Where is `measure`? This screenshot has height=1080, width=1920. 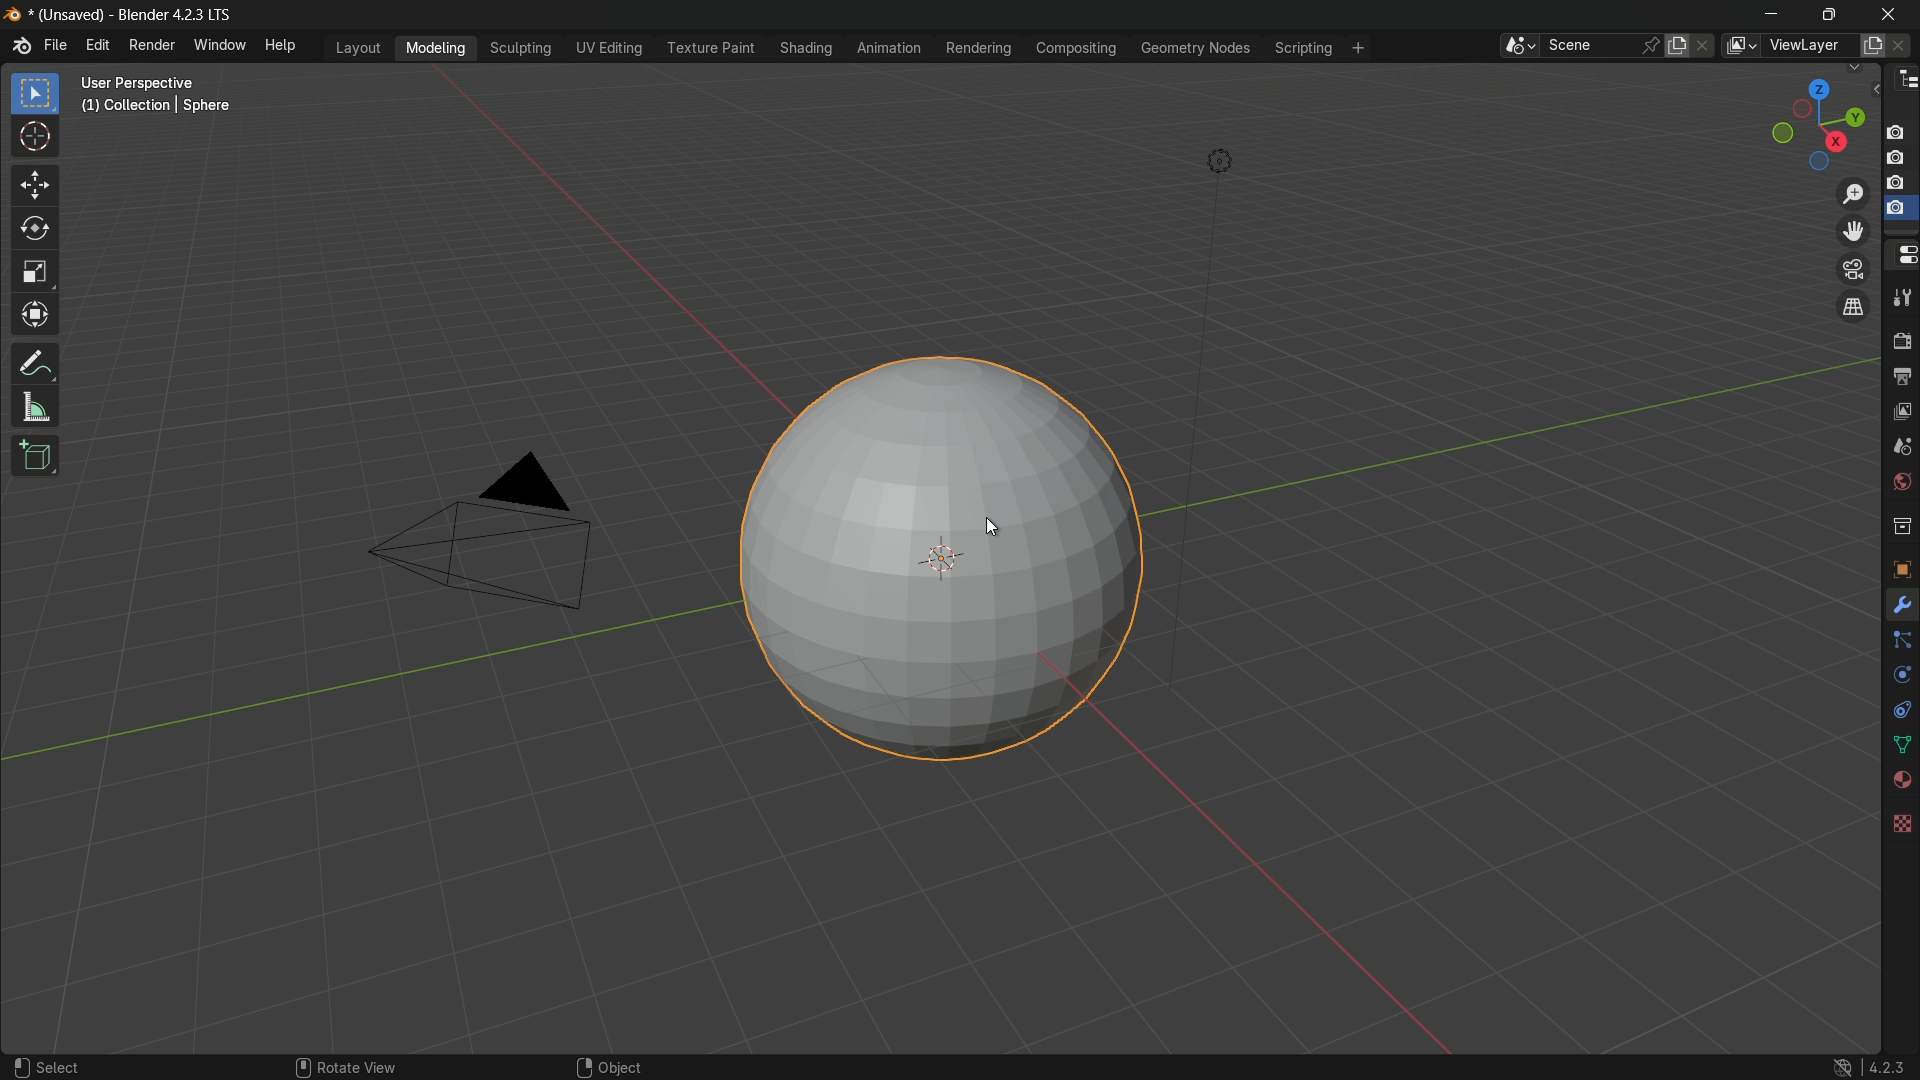 measure is located at coordinates (35, 409).